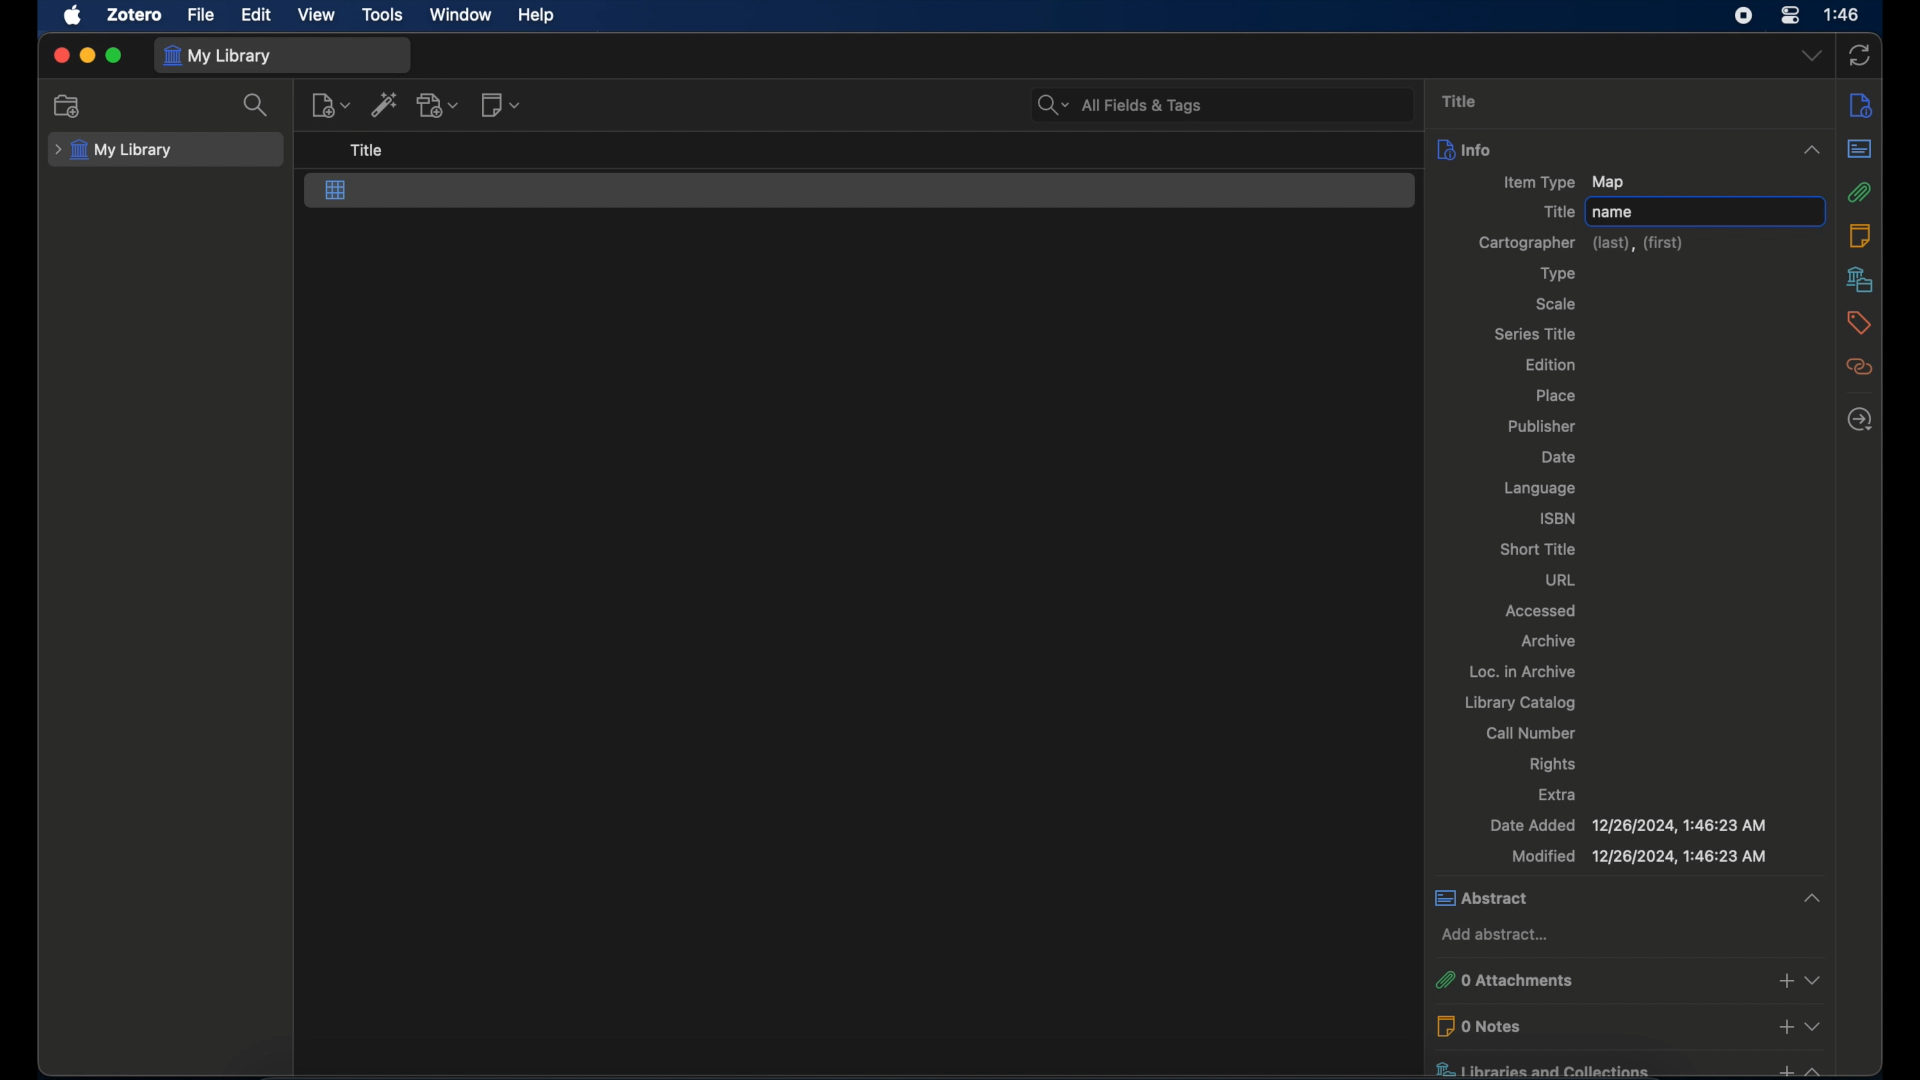 The image size is (1920, 1080). What do you see at coordinates (336, 191) in the screenshot?
I see `map` at bounding box center [336, 191].